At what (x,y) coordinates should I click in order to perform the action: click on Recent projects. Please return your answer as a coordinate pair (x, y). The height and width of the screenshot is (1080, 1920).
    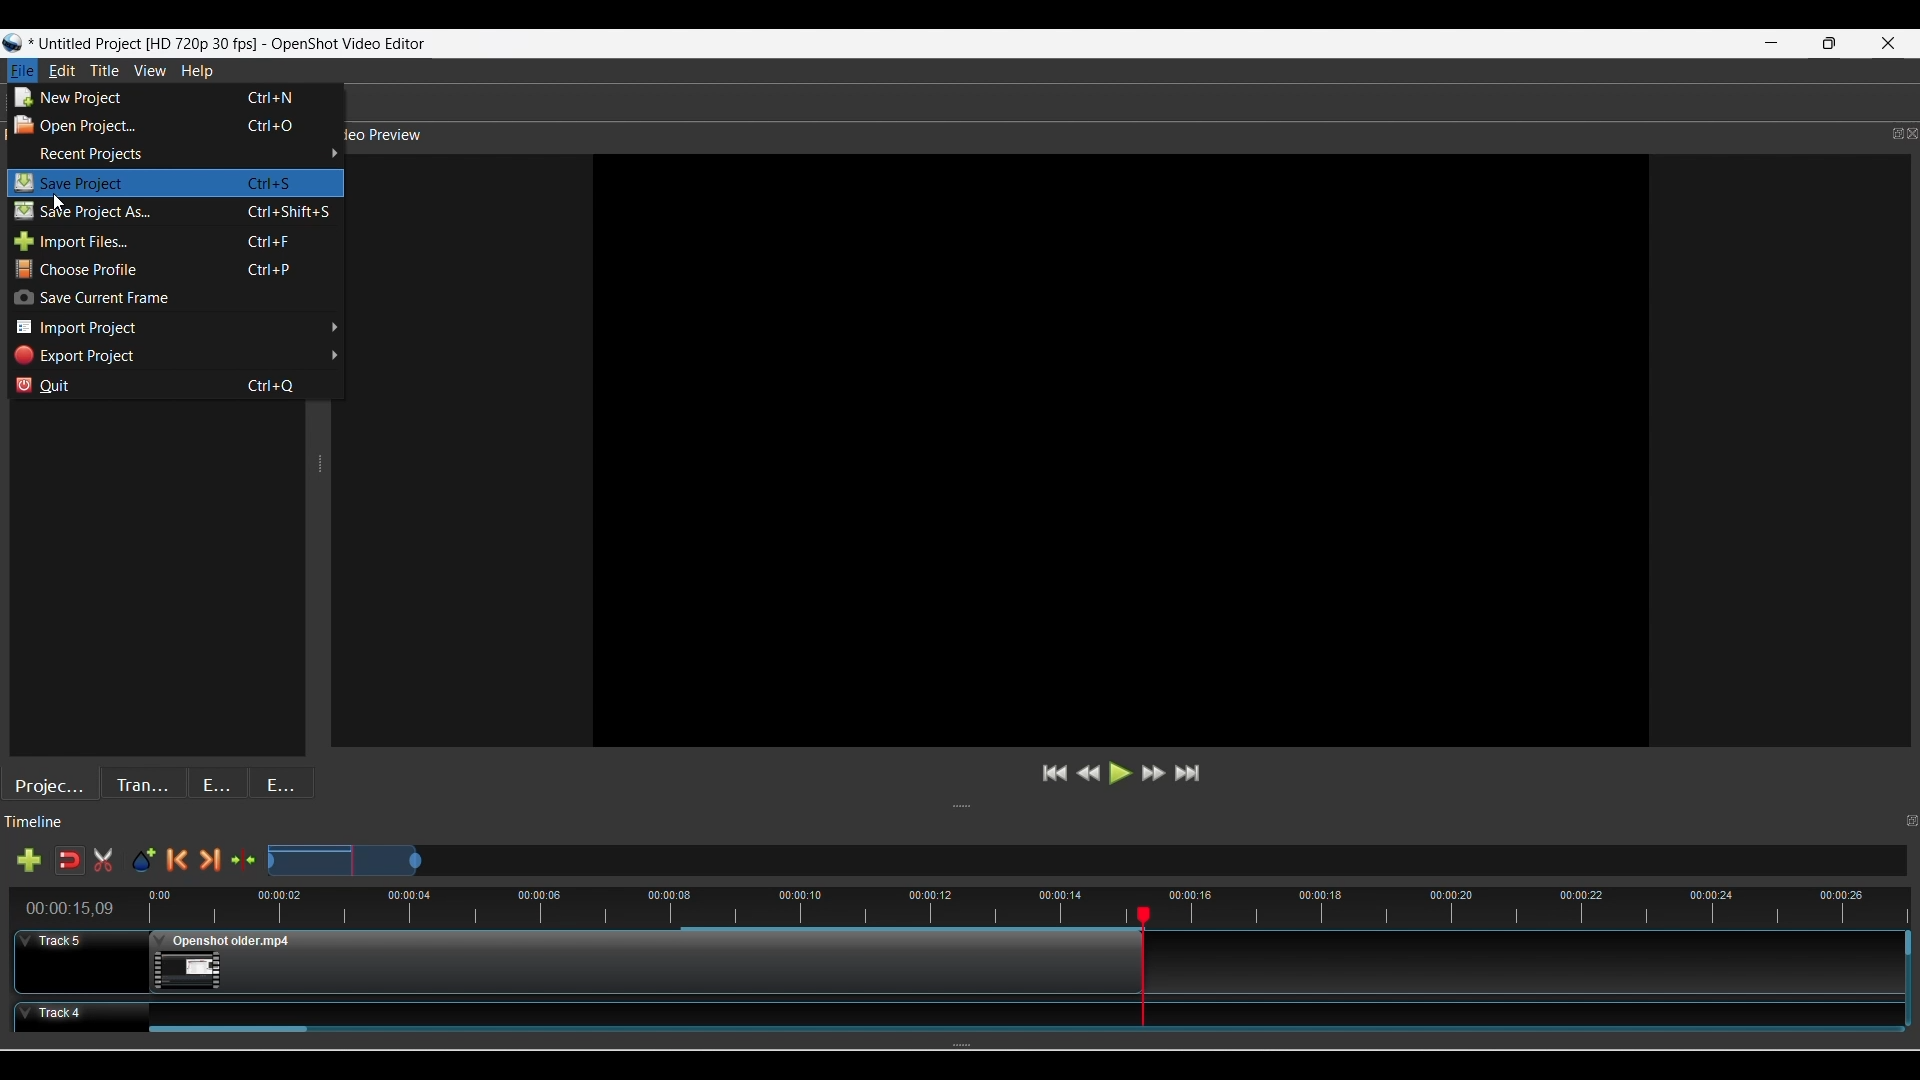
    Looking at the image, I should click on (178, 154).